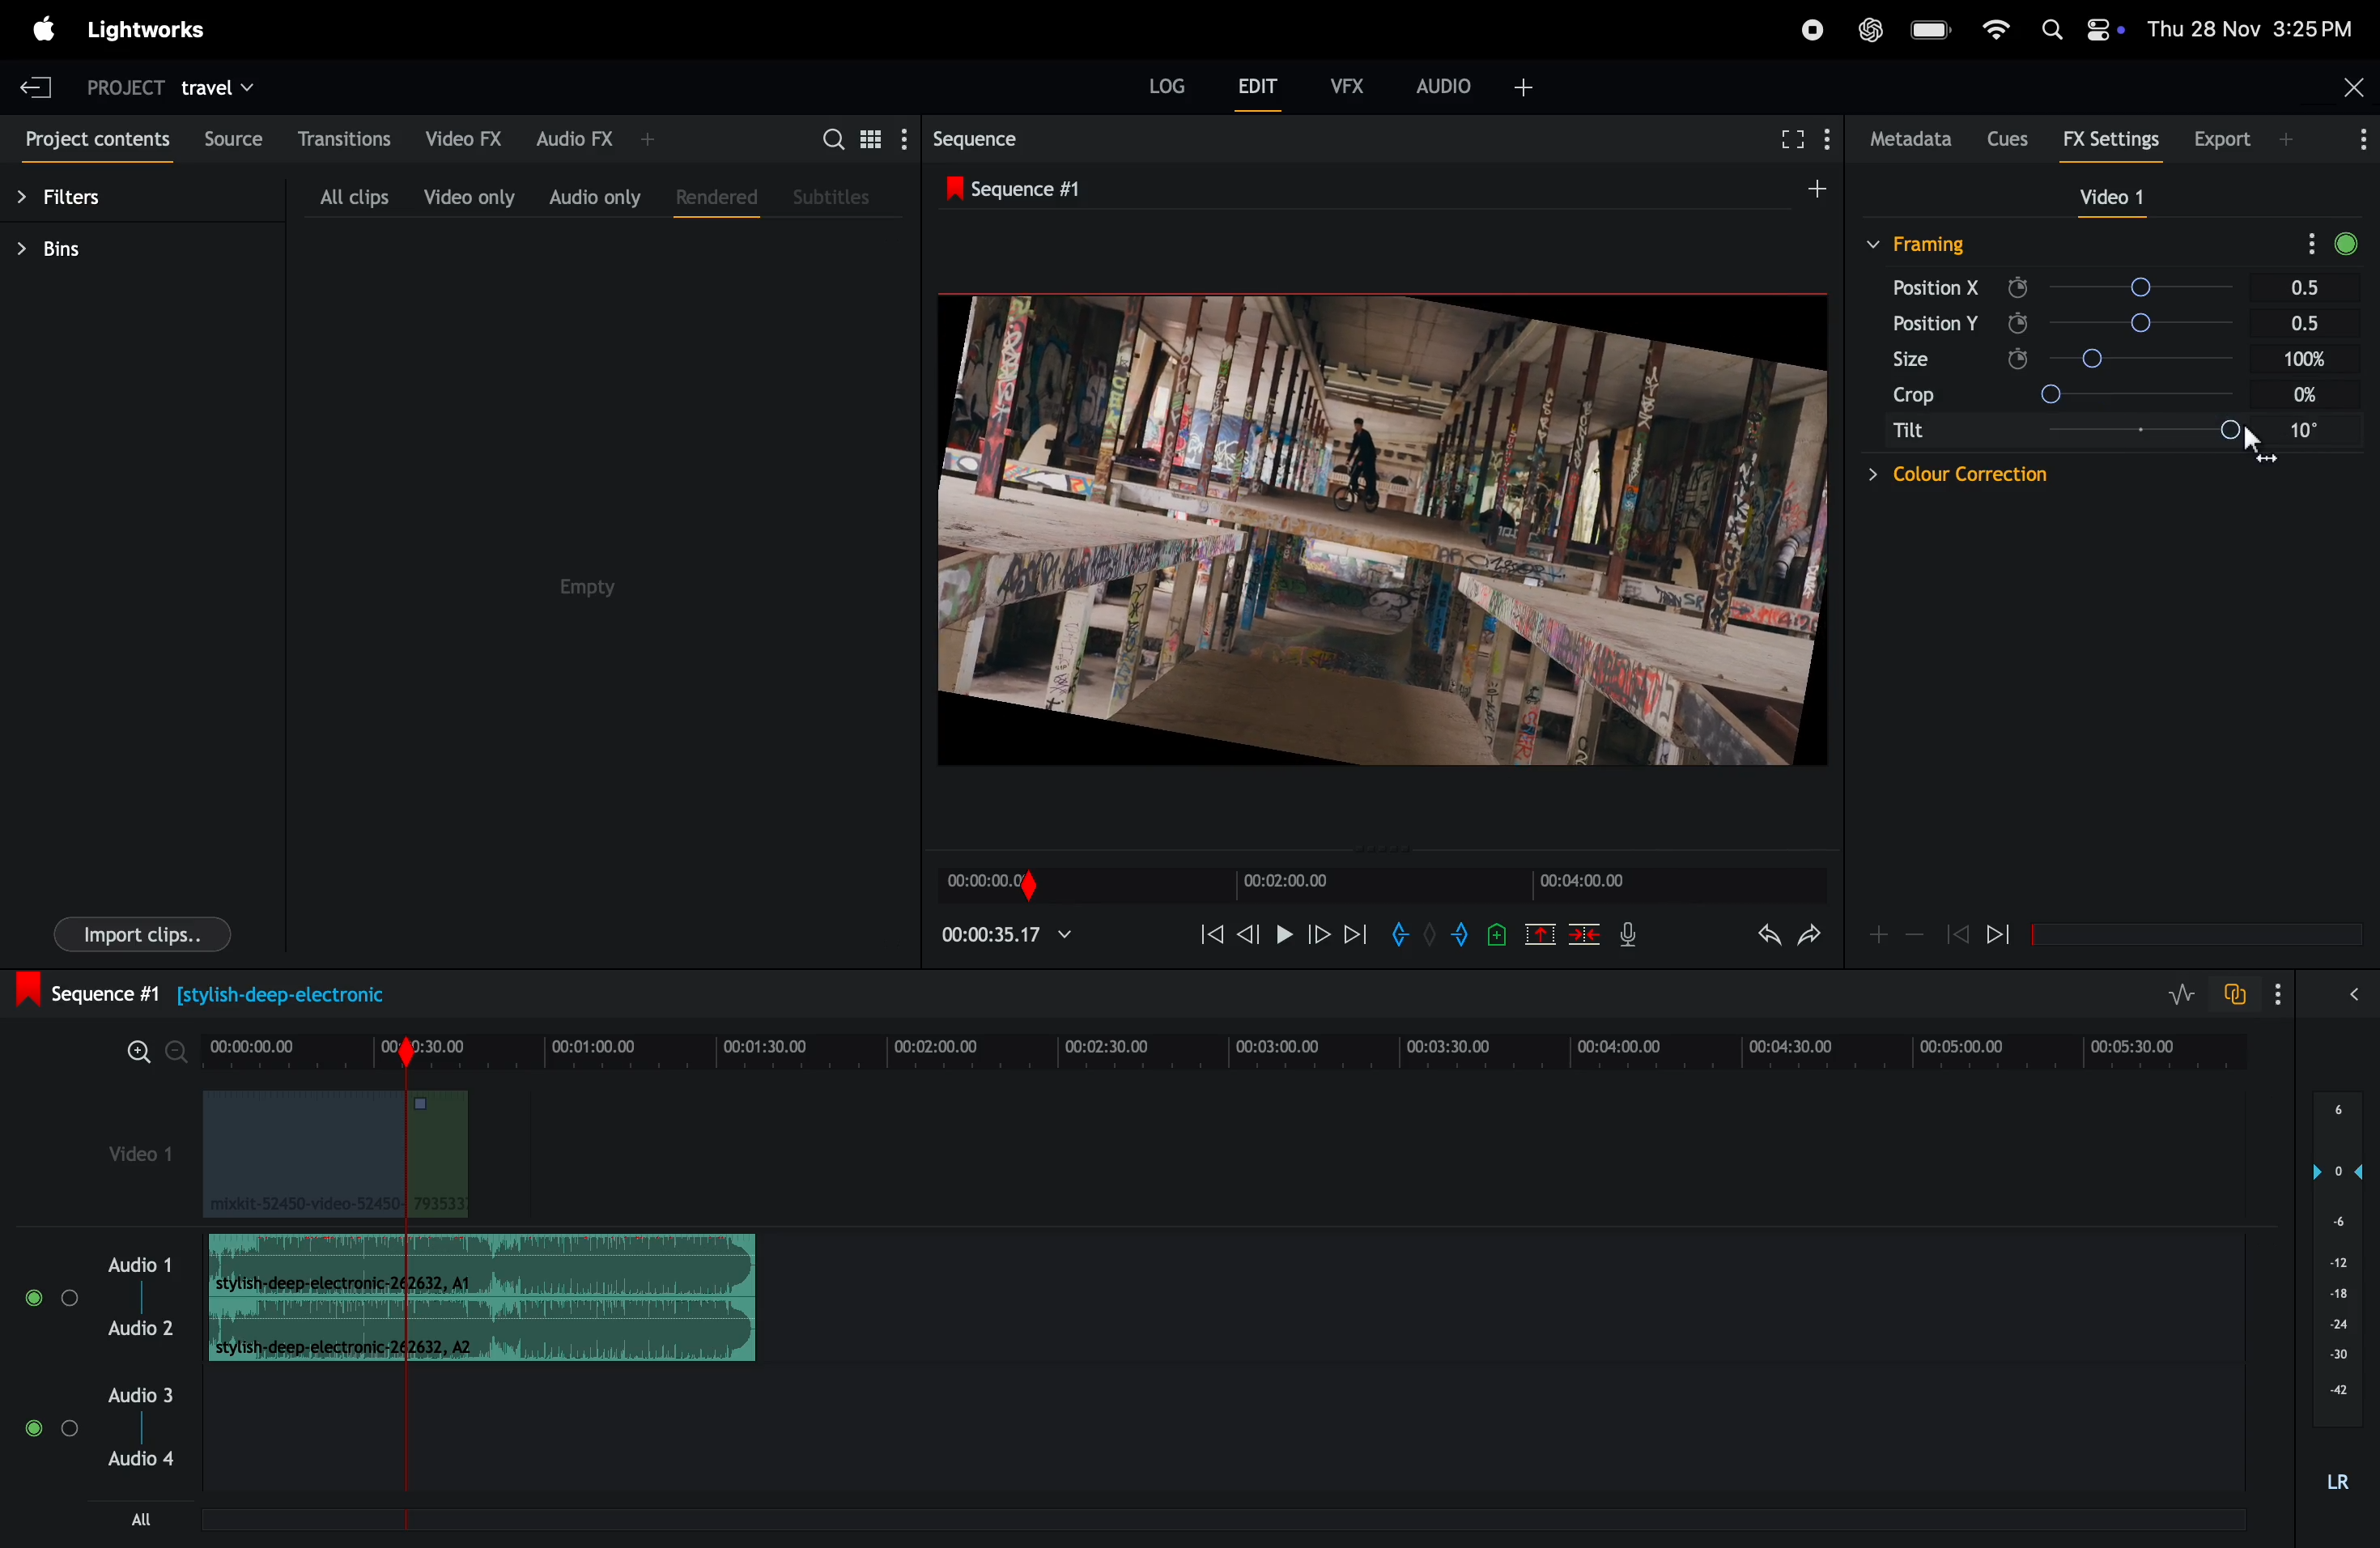 This screenshot has width=2380, height=1548. What do you see at coordinates (34, 1431) in the screenshot?
I see `Mute/Unmute Track` at bounding box center [34, 1431].